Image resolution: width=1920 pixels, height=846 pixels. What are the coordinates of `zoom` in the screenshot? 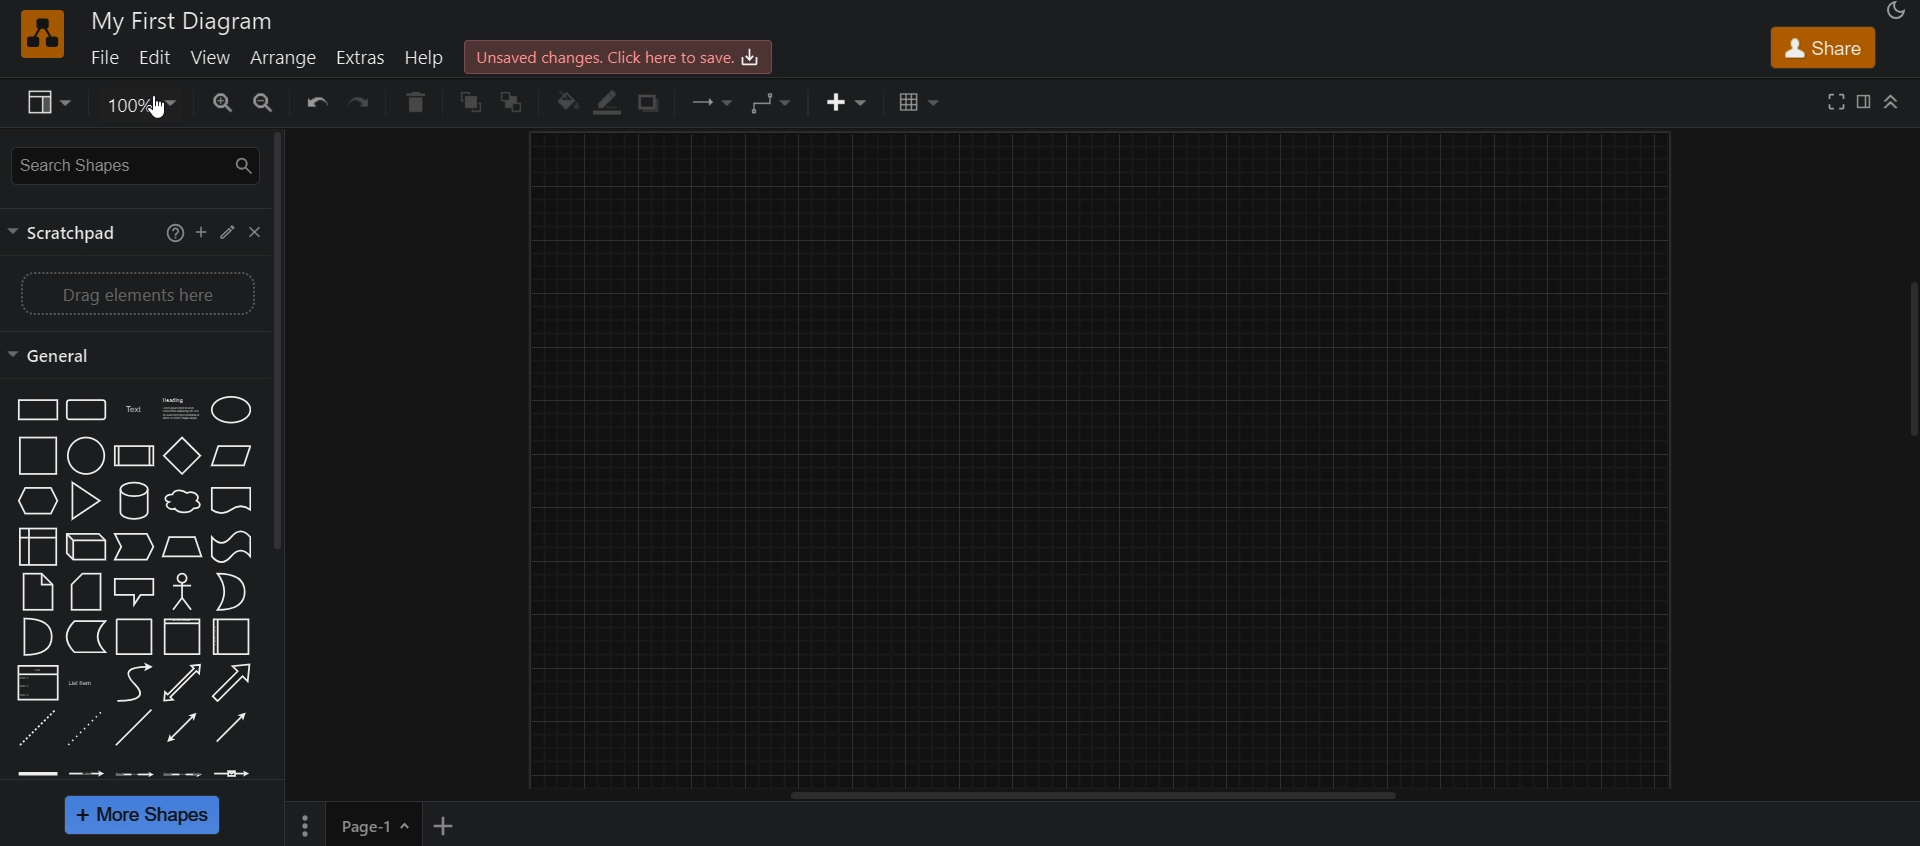 It's located at (138, 106).